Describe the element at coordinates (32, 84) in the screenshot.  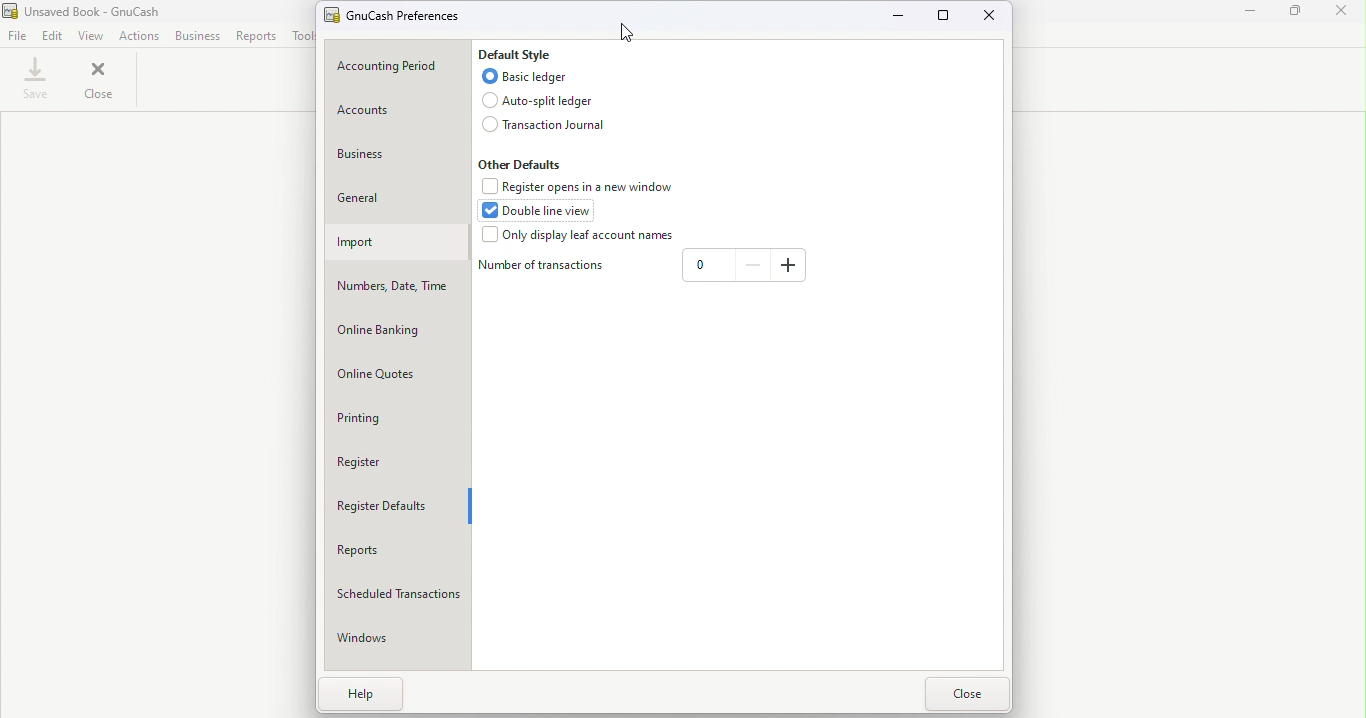
I see `Save` at that location.